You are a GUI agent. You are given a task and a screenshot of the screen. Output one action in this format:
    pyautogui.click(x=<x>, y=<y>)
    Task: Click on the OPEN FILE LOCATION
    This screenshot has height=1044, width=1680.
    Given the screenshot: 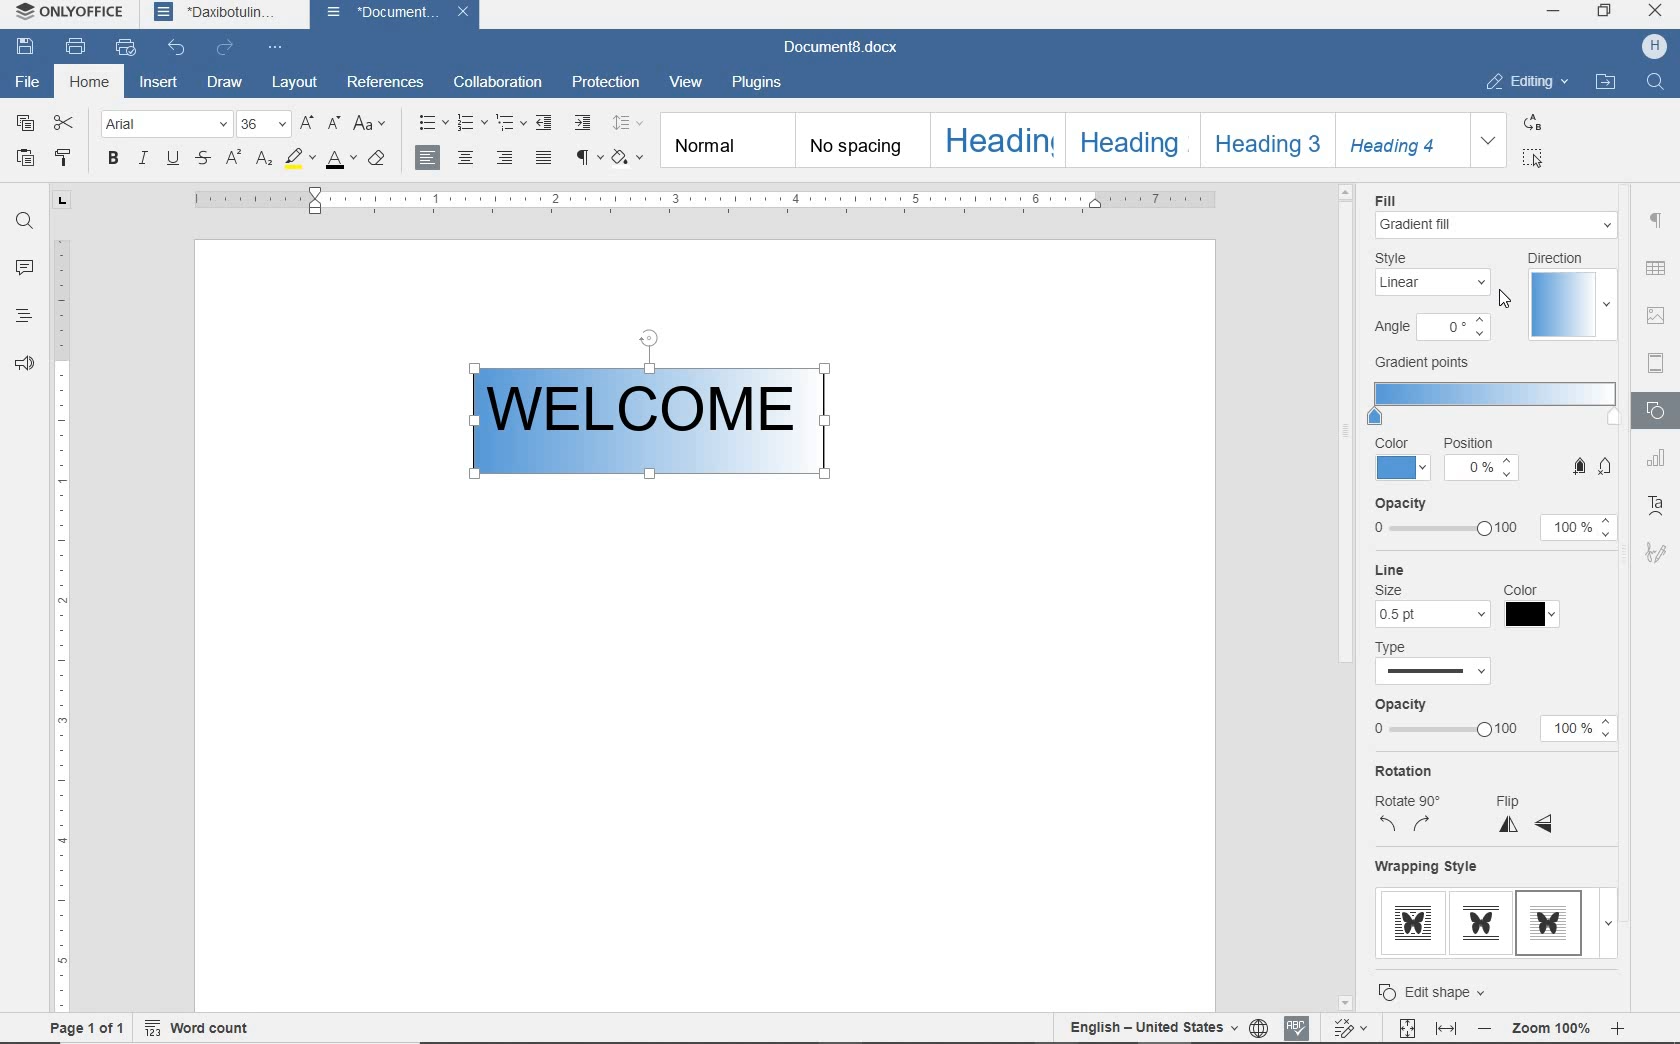 What is the action you would take?
    pyautogui.click(x=1605, y=84)
    